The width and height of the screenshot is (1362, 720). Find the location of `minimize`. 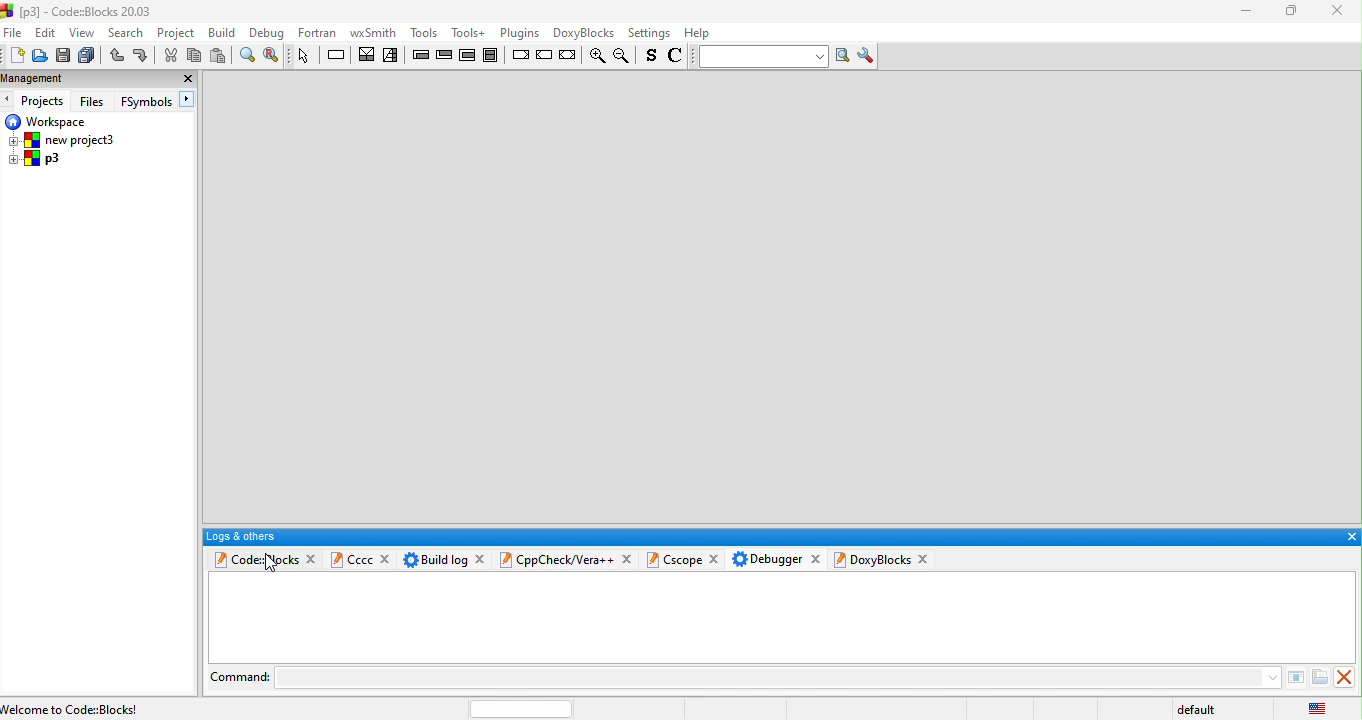

minimize is located at coordinates (1245, 13).